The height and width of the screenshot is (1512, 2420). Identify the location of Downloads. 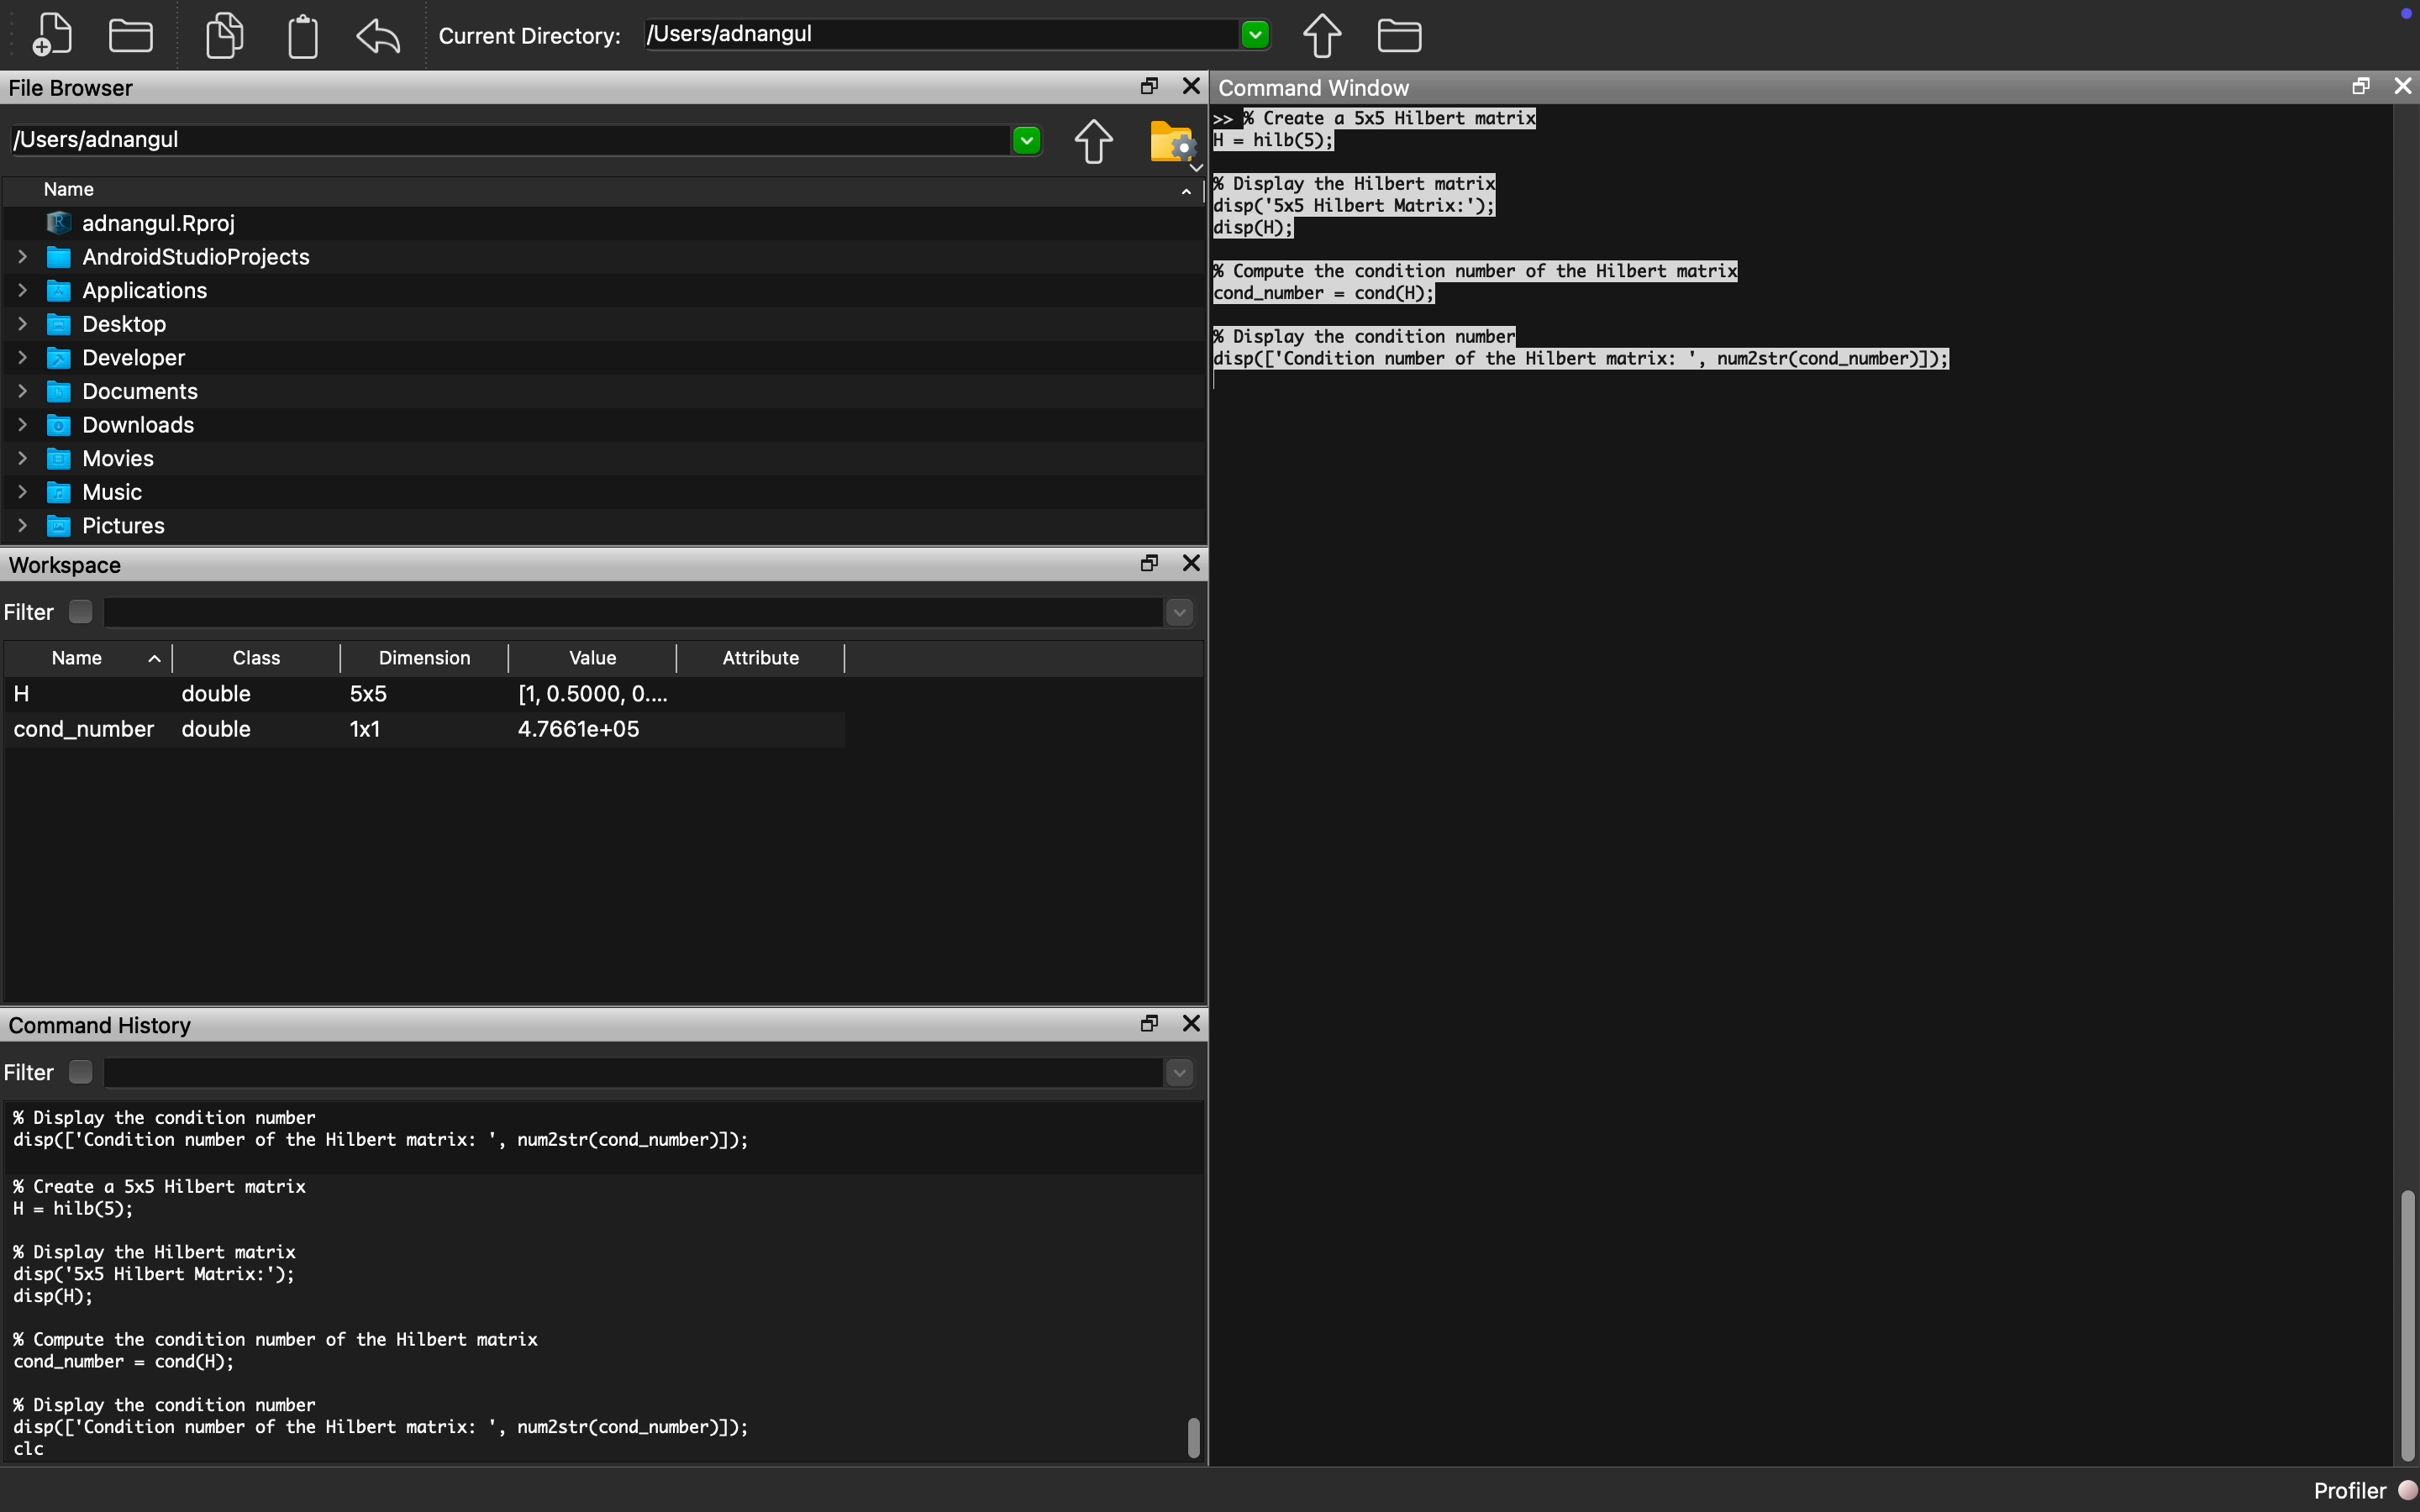
(107, 423).